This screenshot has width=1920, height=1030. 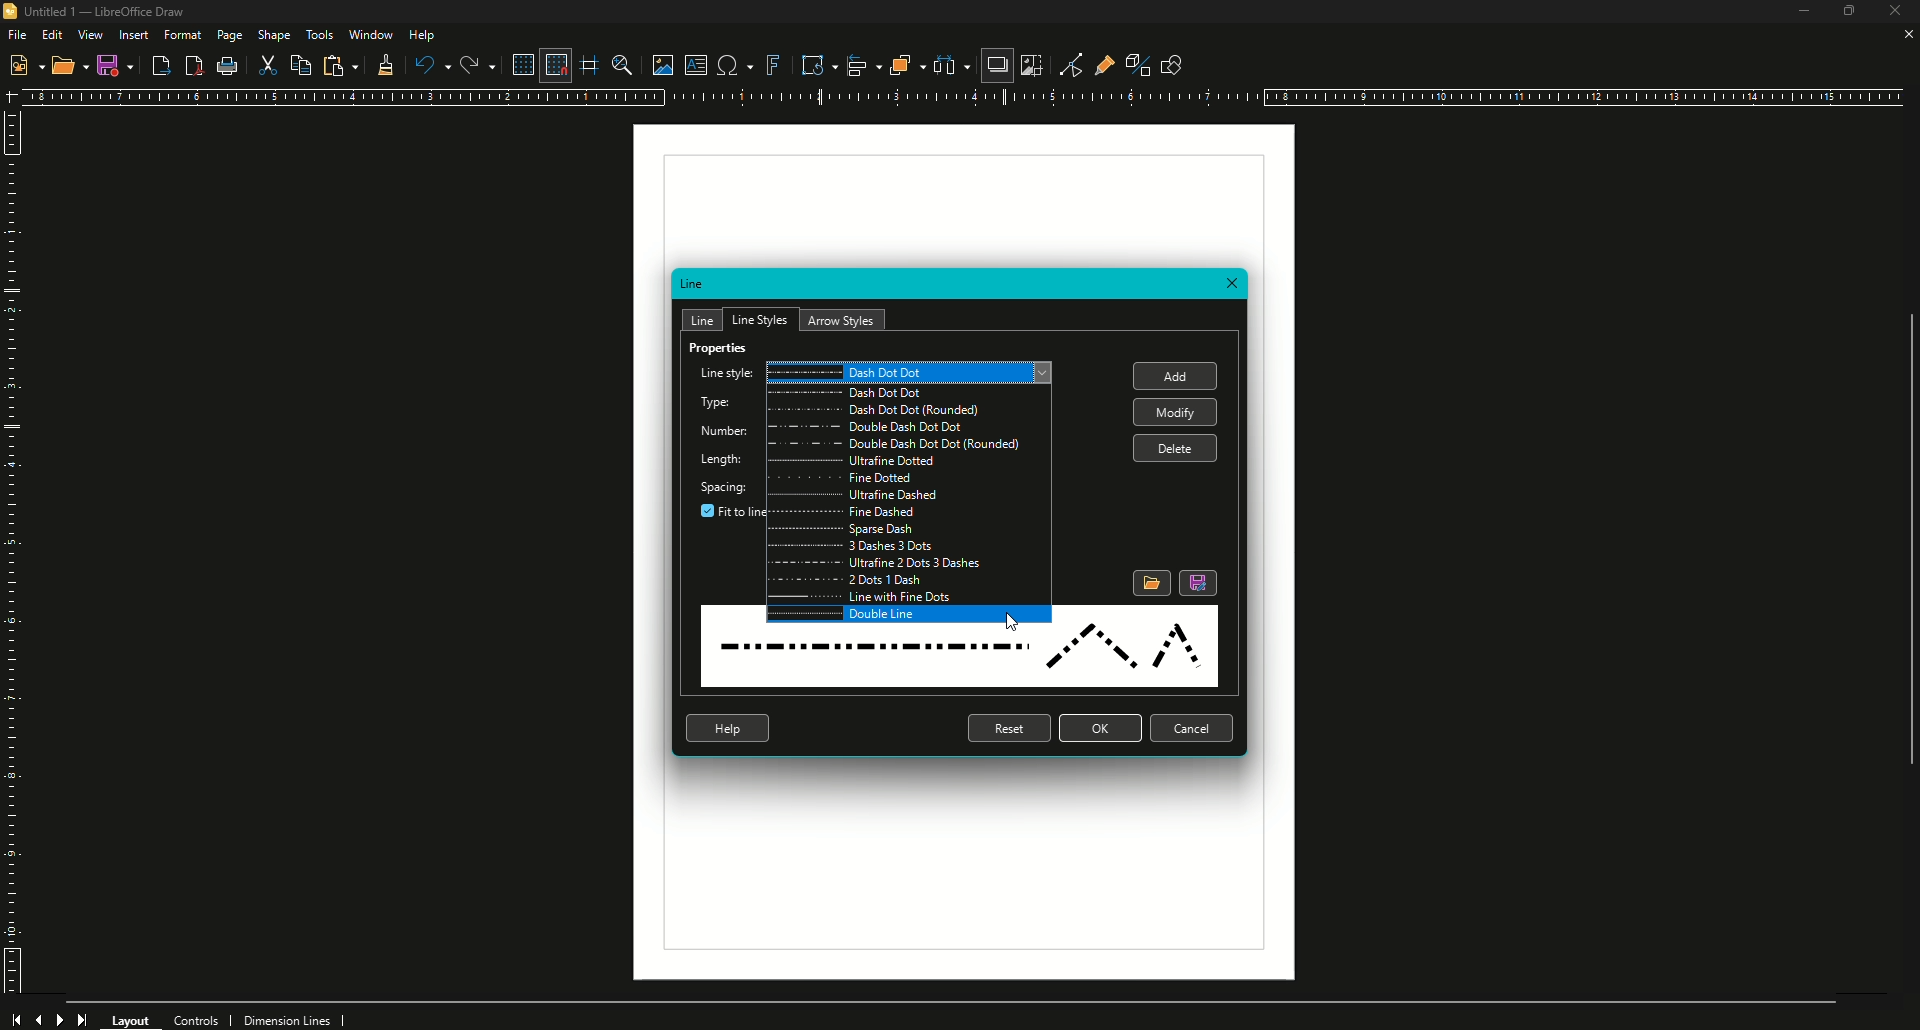 I want to click on Line, so click(x=704, y=318).